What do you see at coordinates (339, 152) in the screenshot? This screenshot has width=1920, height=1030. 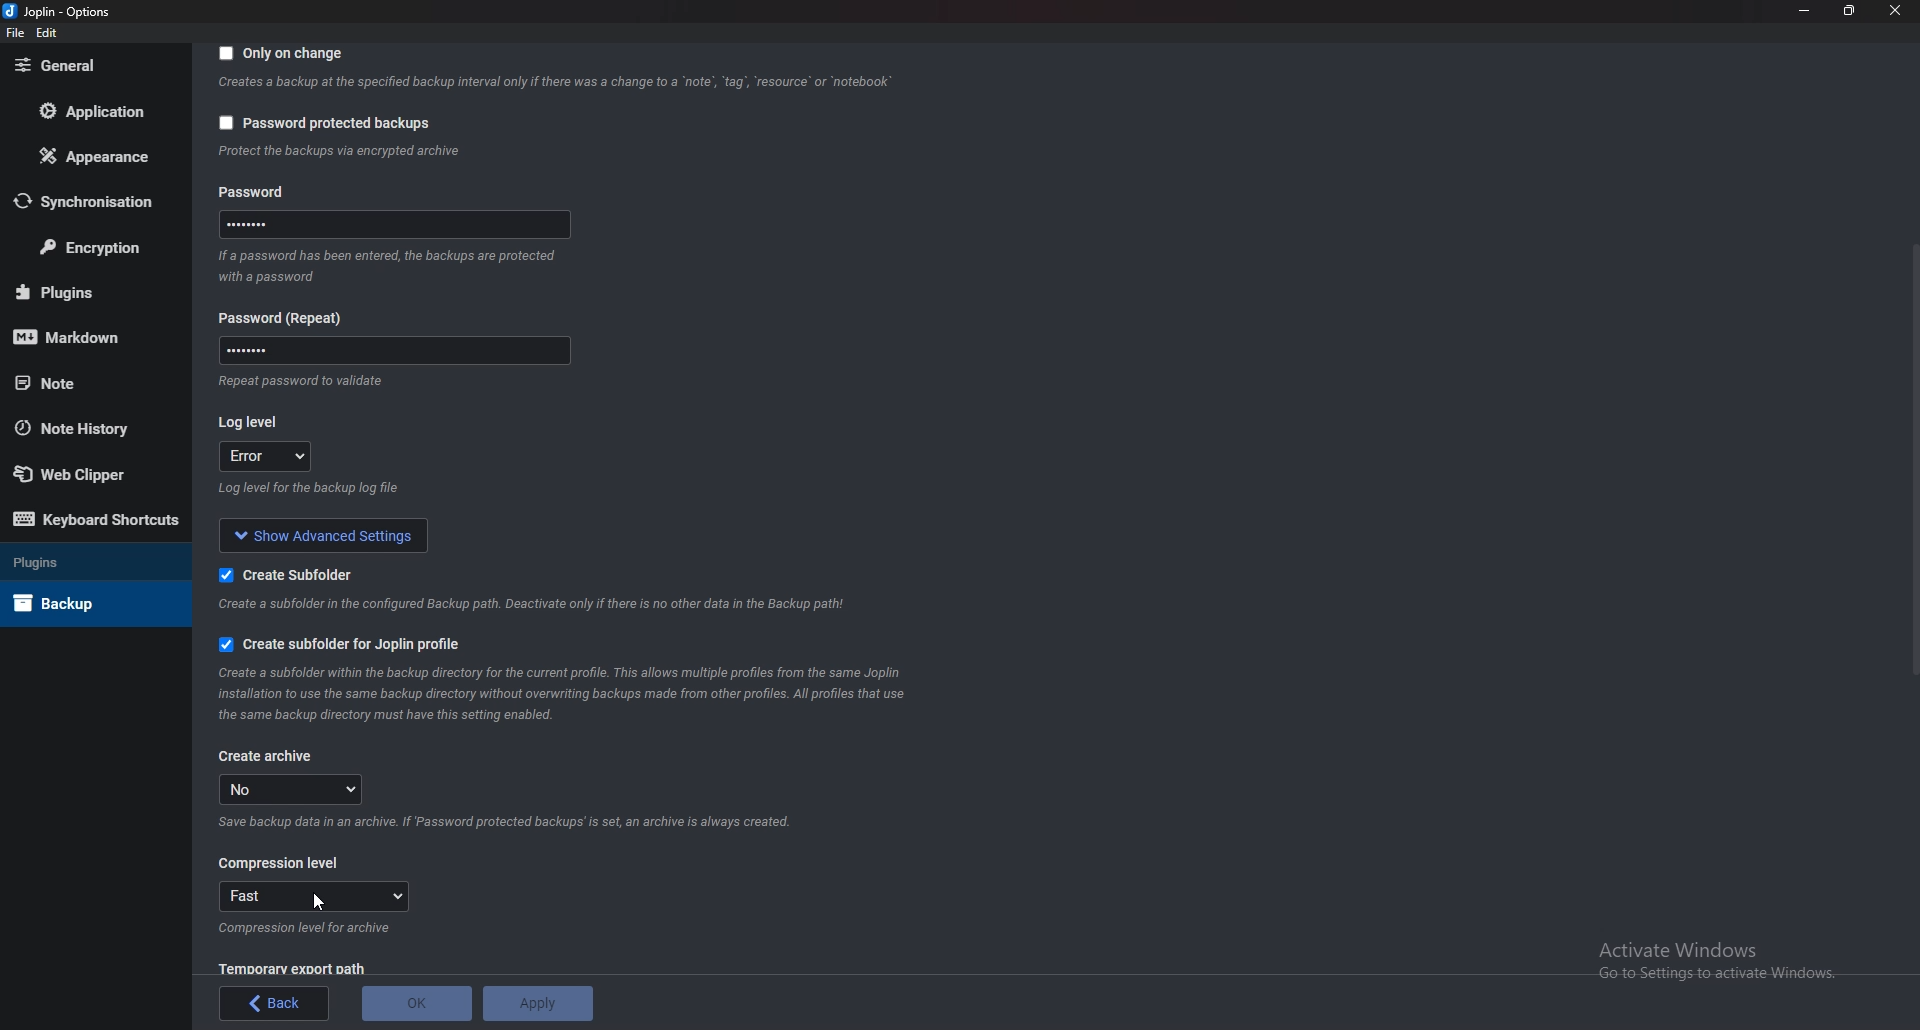 I see `info` at bounding box center [339, 152].